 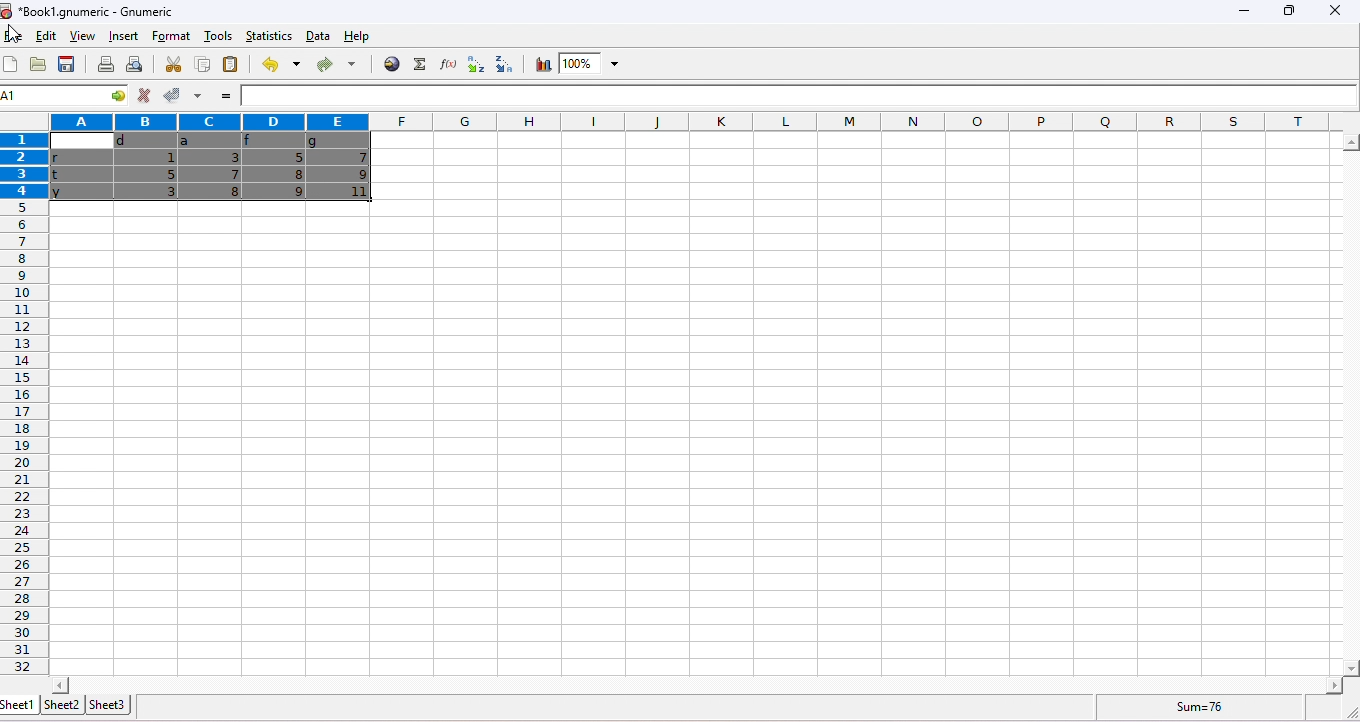 I want to click on undo, so click(x=278, y=65).